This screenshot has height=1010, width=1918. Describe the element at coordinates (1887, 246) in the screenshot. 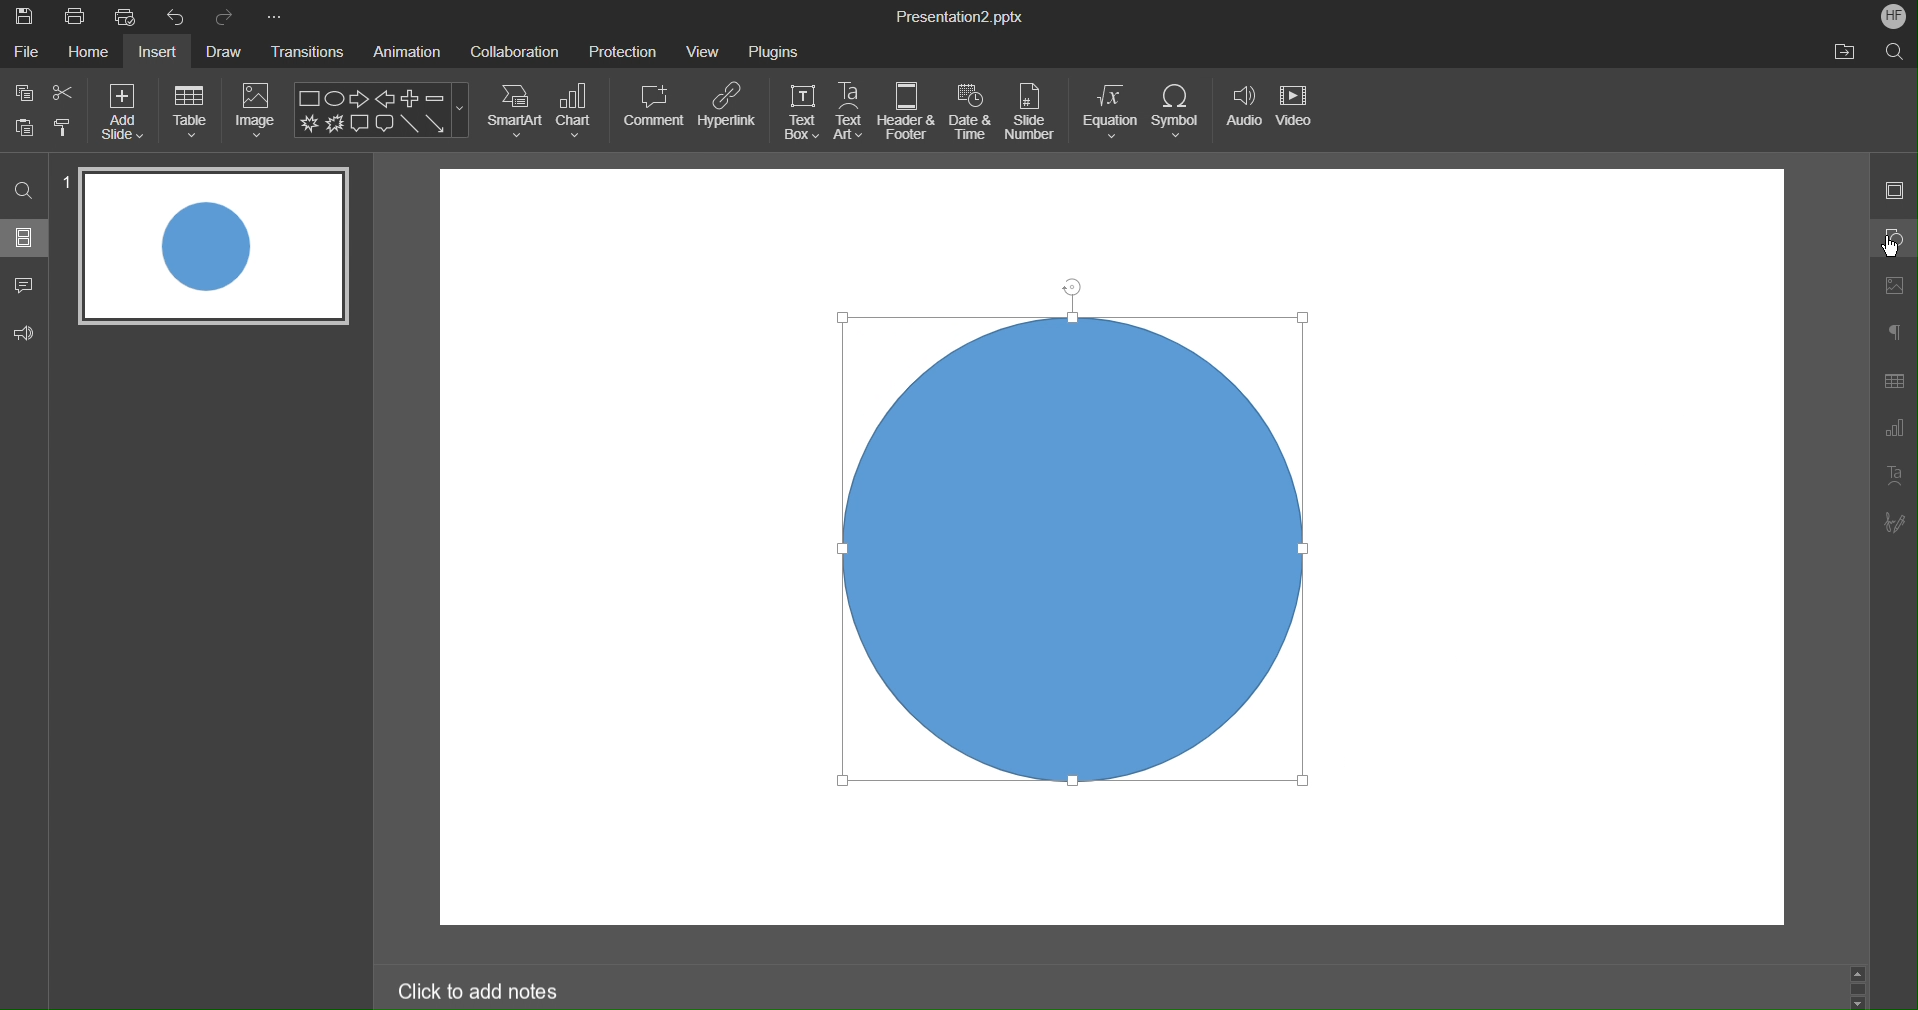

I see `Cursor` at that location.